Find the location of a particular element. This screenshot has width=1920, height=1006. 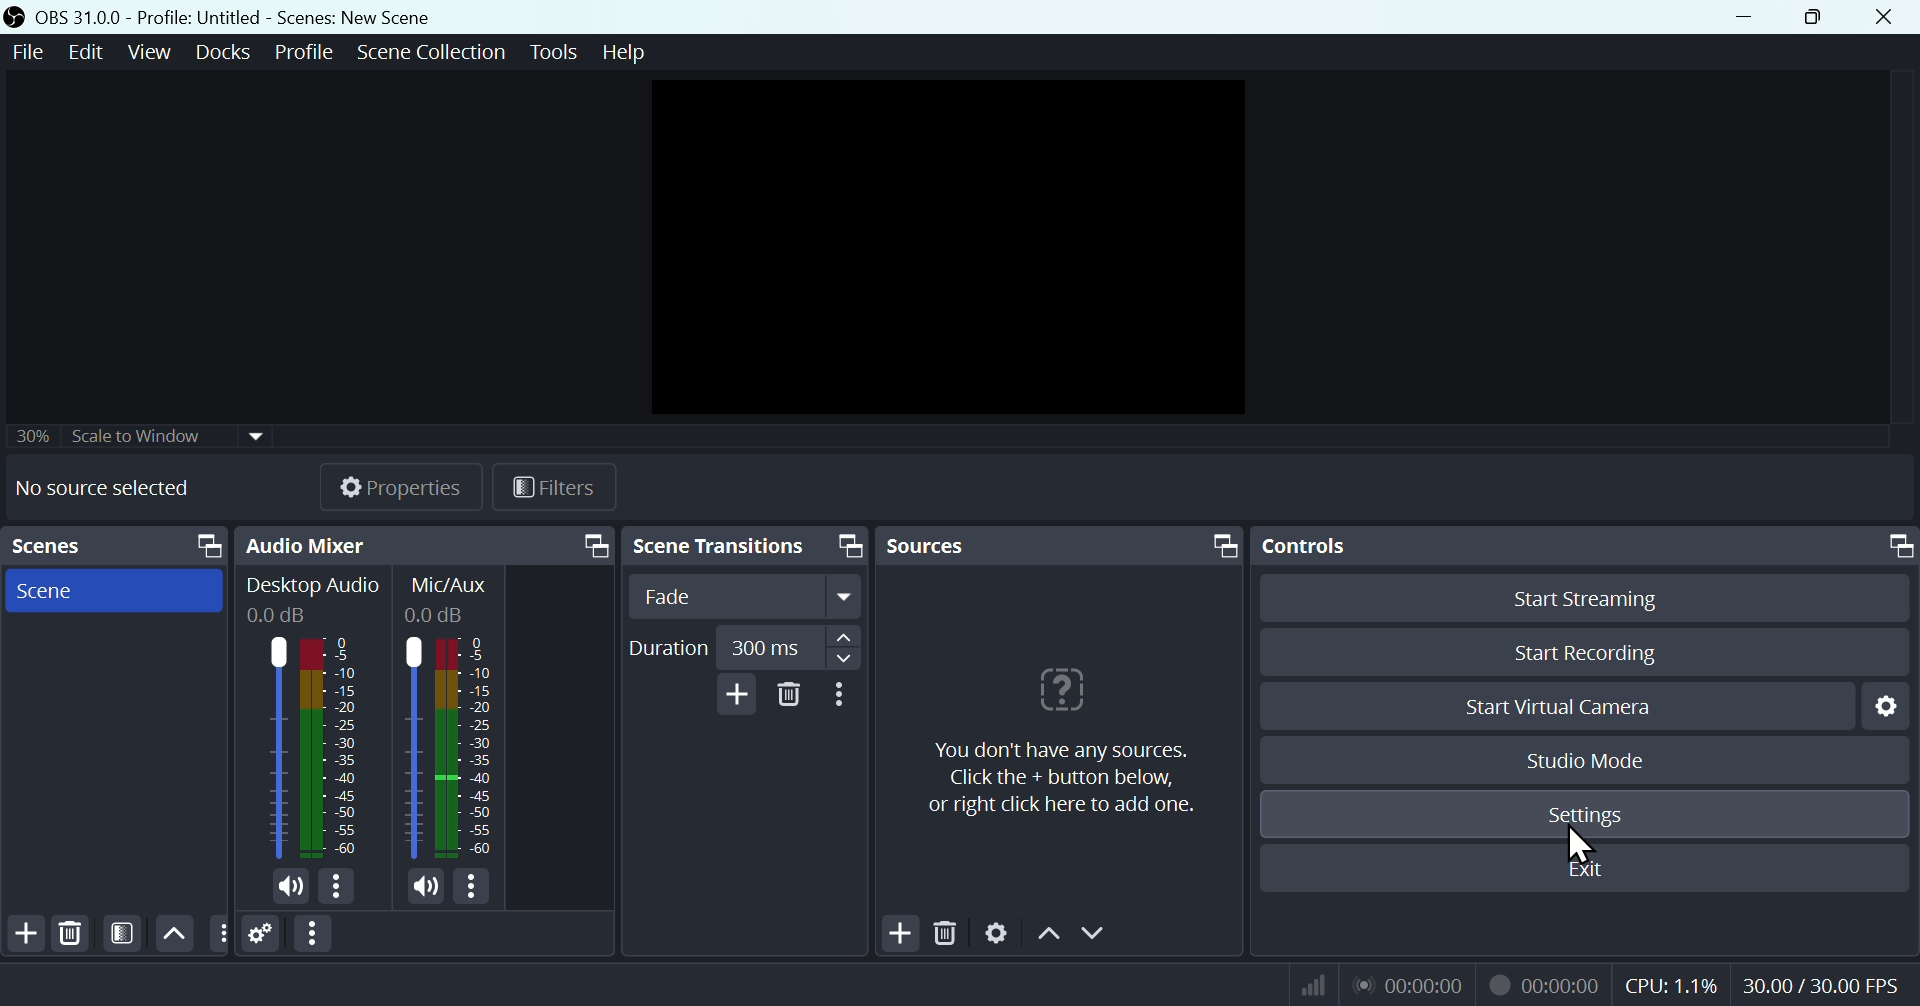

Duration is located at coordinates (748, 646).